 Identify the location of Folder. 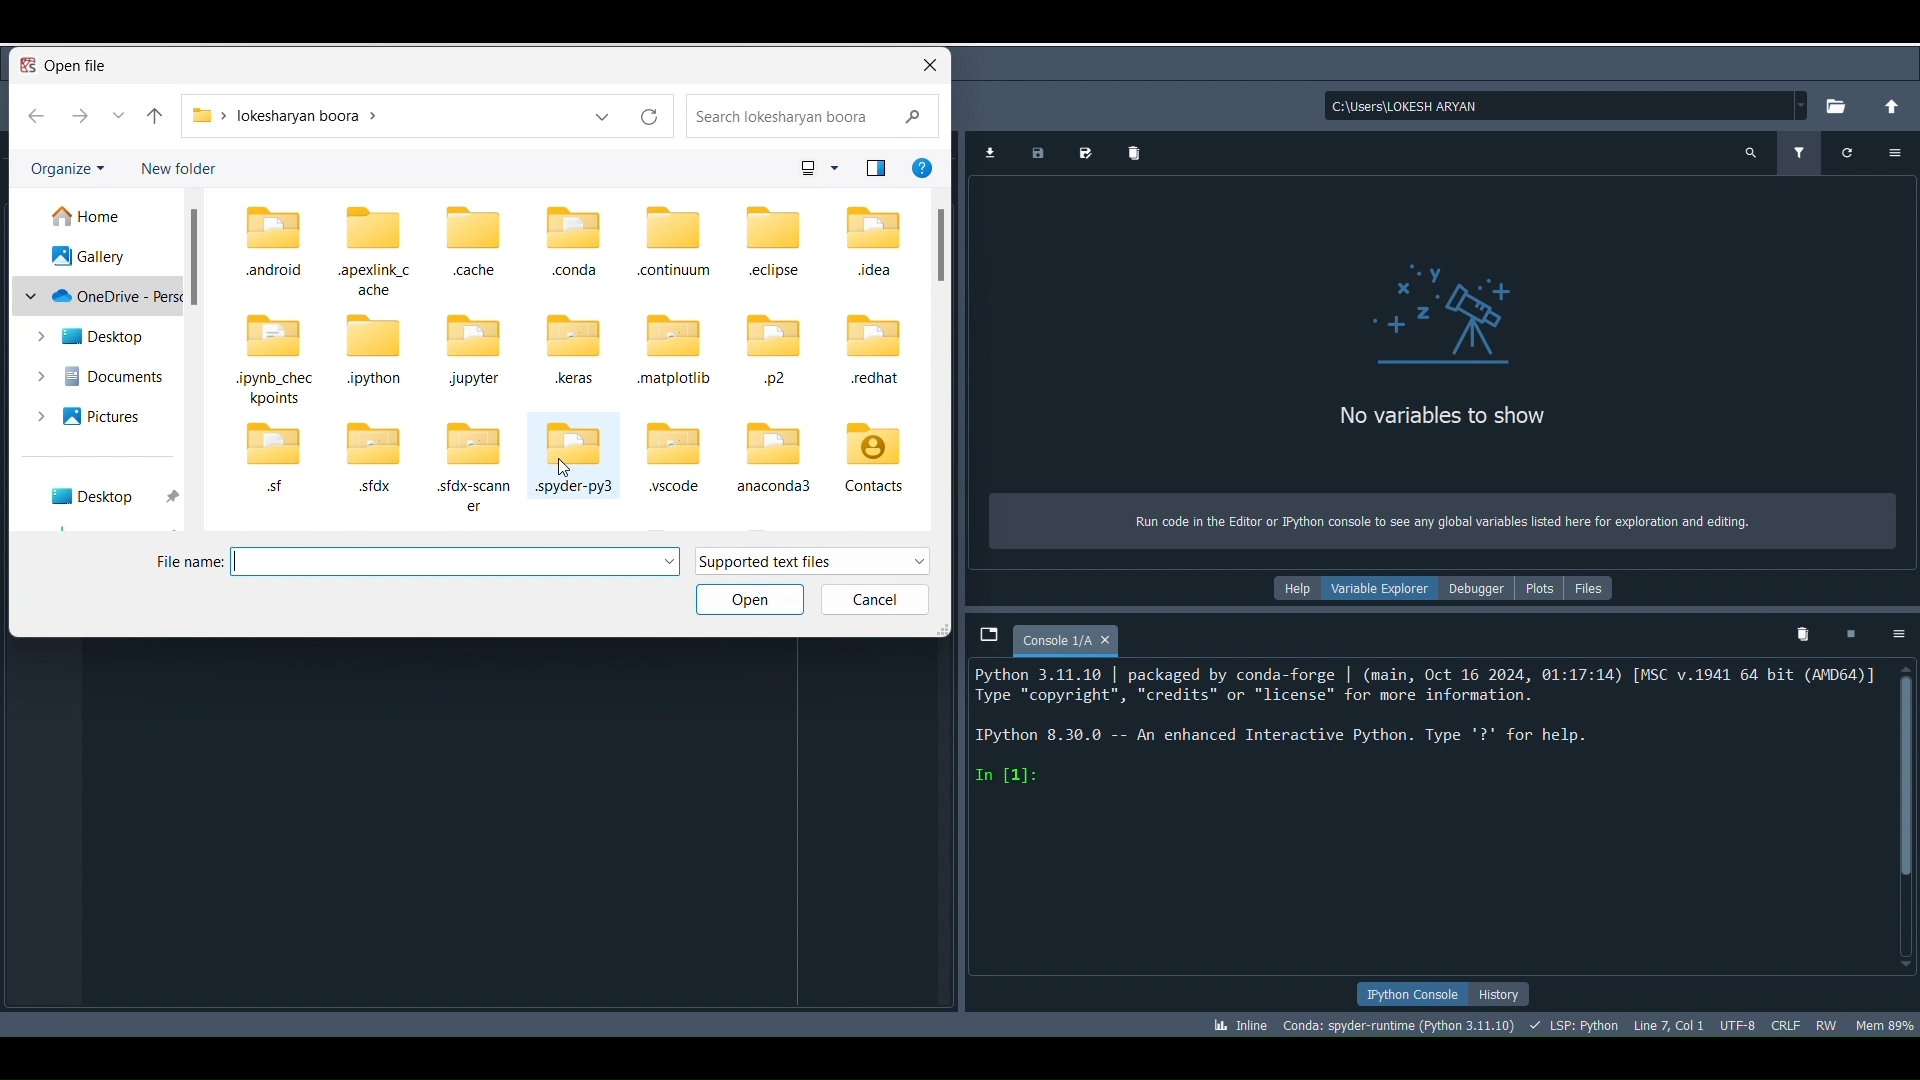
(680, 246).